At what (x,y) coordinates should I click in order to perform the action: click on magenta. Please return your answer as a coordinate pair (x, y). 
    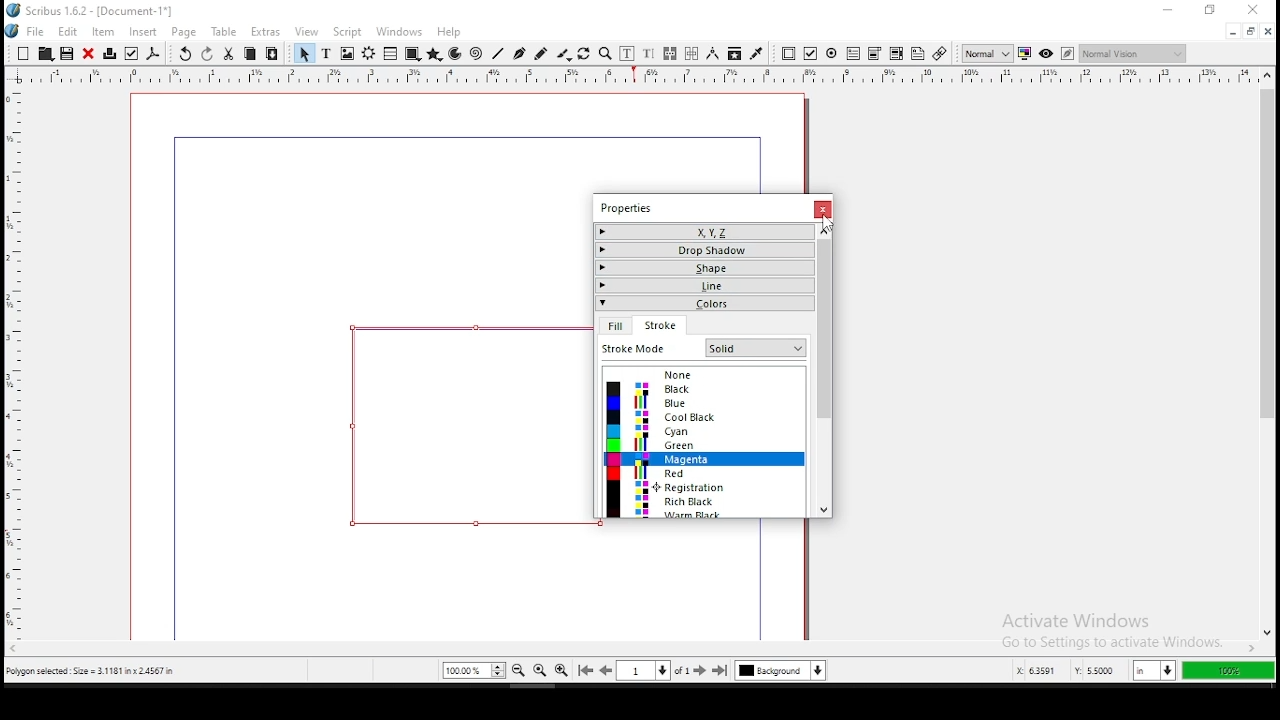
    Looking at the image, I should click on (704, 458).